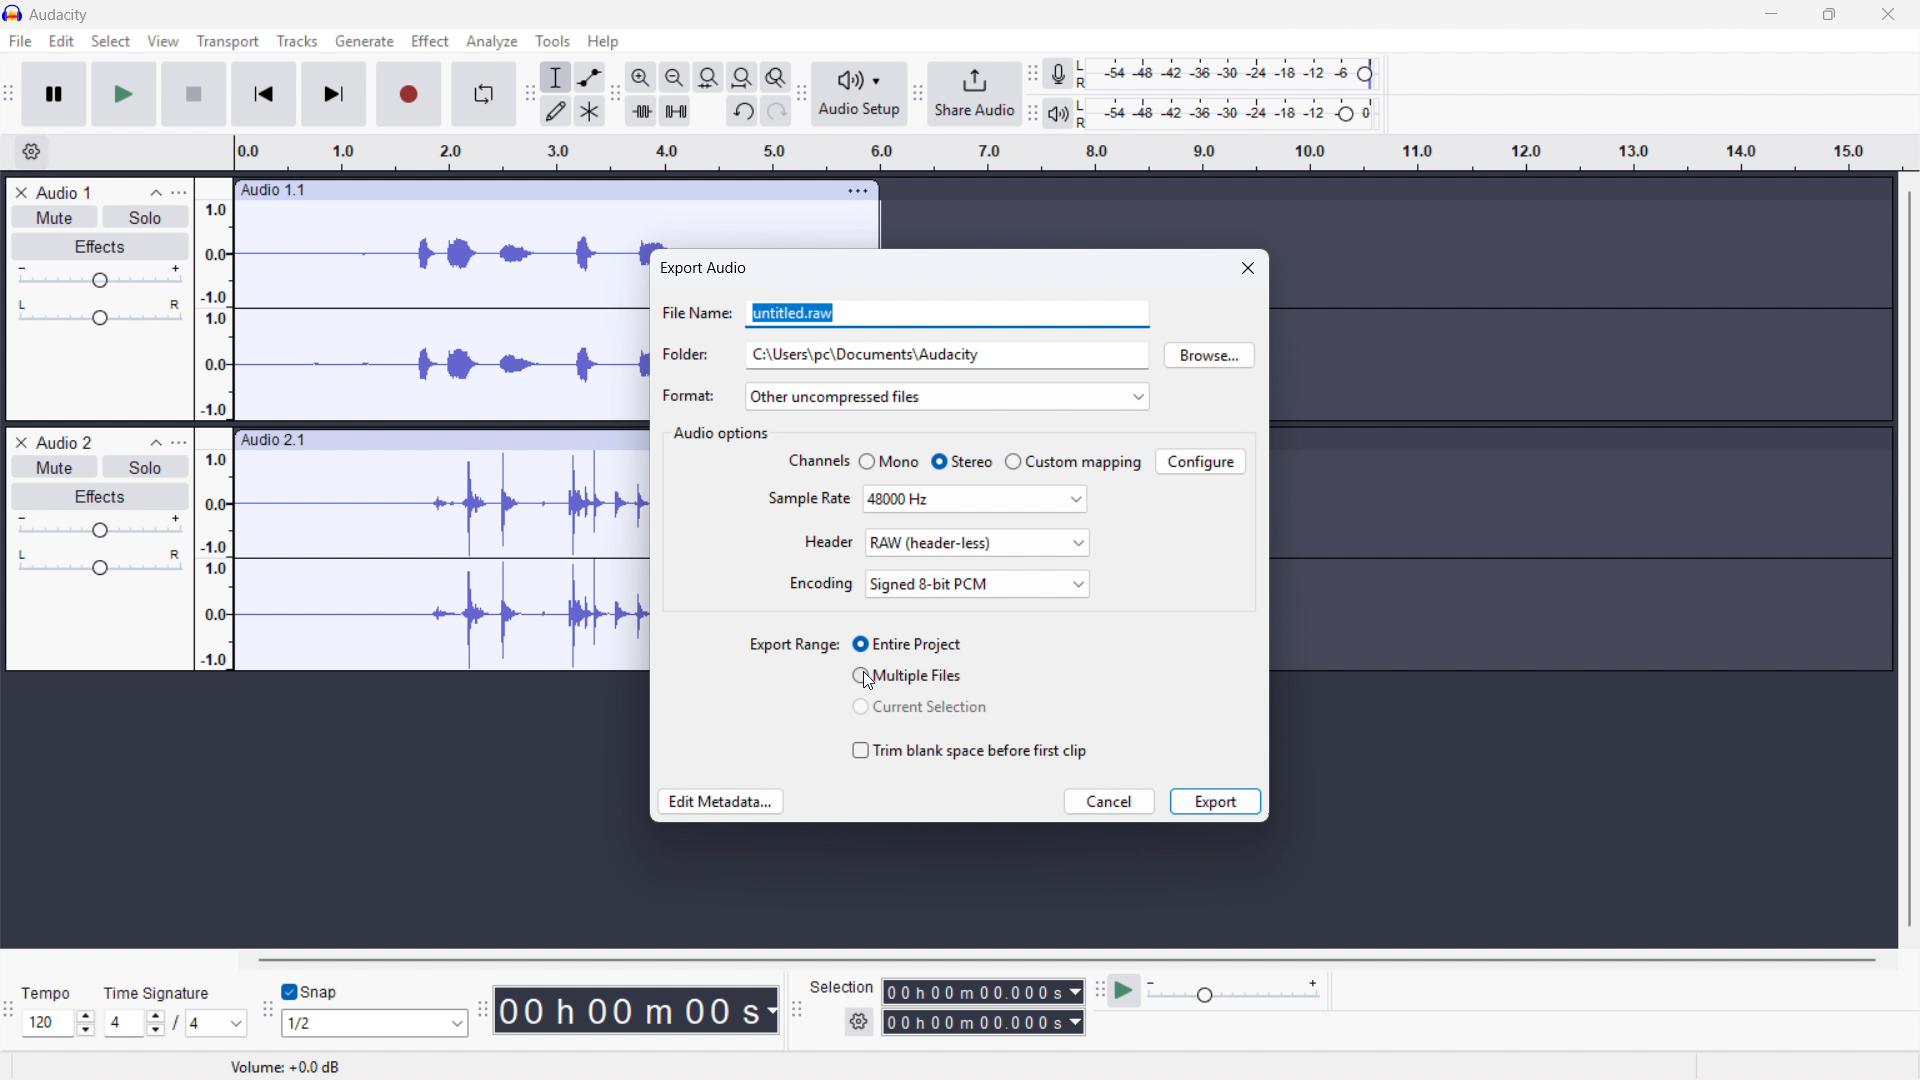 Image resolution: width=1920 pixels, height=1080 pixels. What do you see at coordinates (1247, 267) in the screenshot?
I see `close ` at bounding box center [1247, 267].